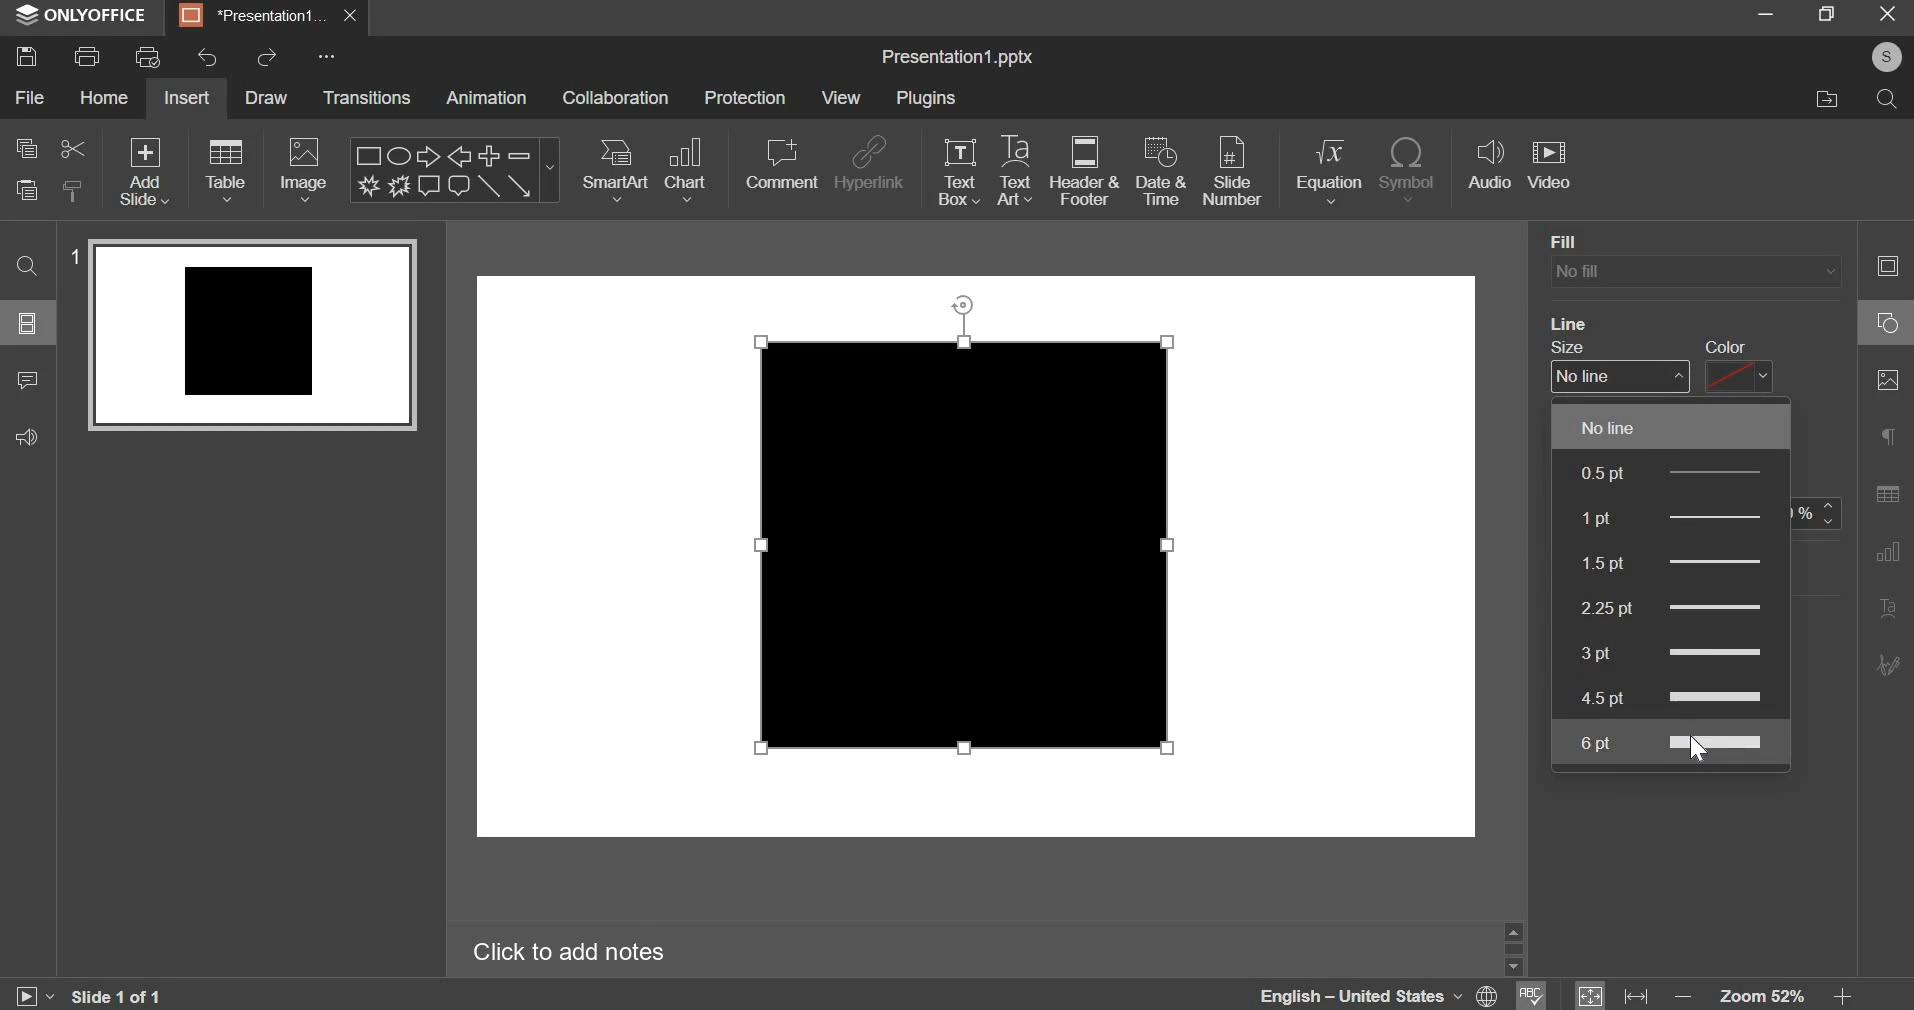 The height and width of the screenshot is (1010, 1914). Describe the element at coordinates (252, 344) in the screenshot. I see `Preview shape area` at that location.